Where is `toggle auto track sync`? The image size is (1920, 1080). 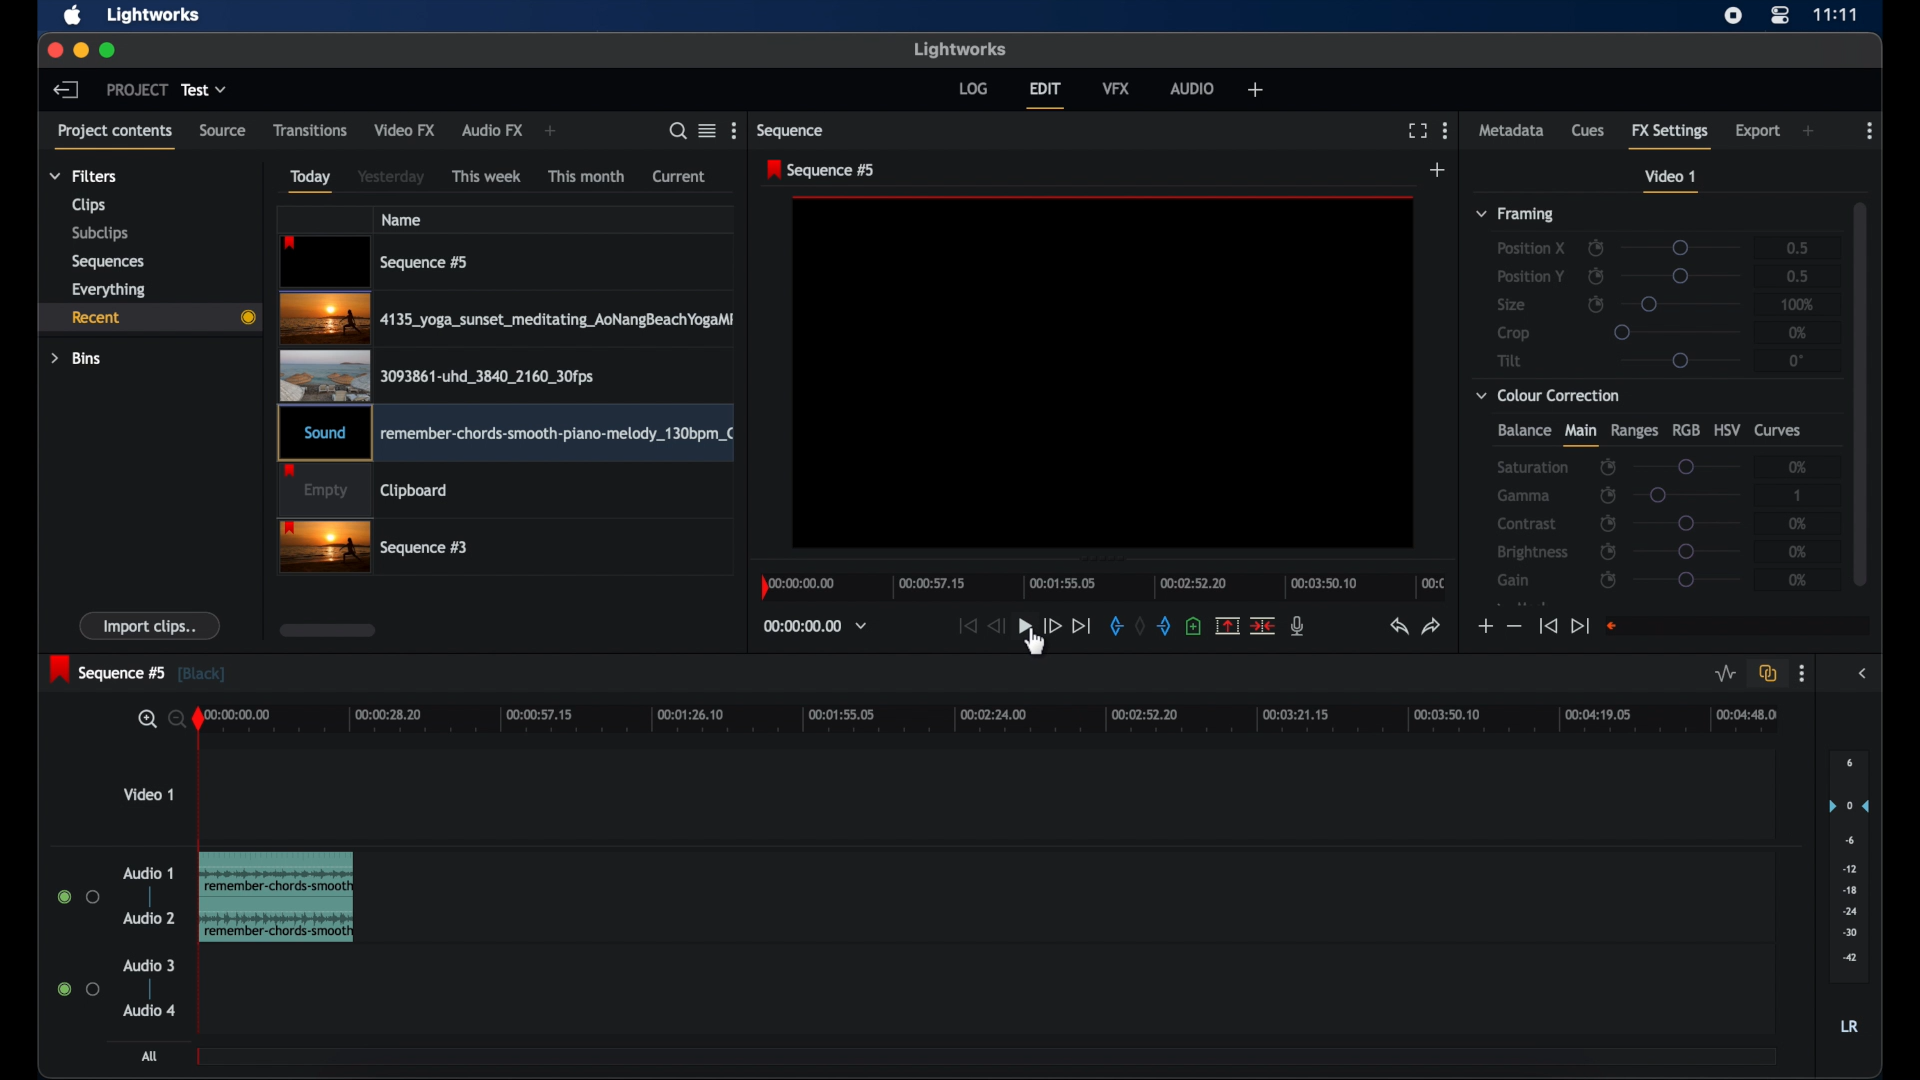 toggle auto track sync is located at coordinates (1768, 673).